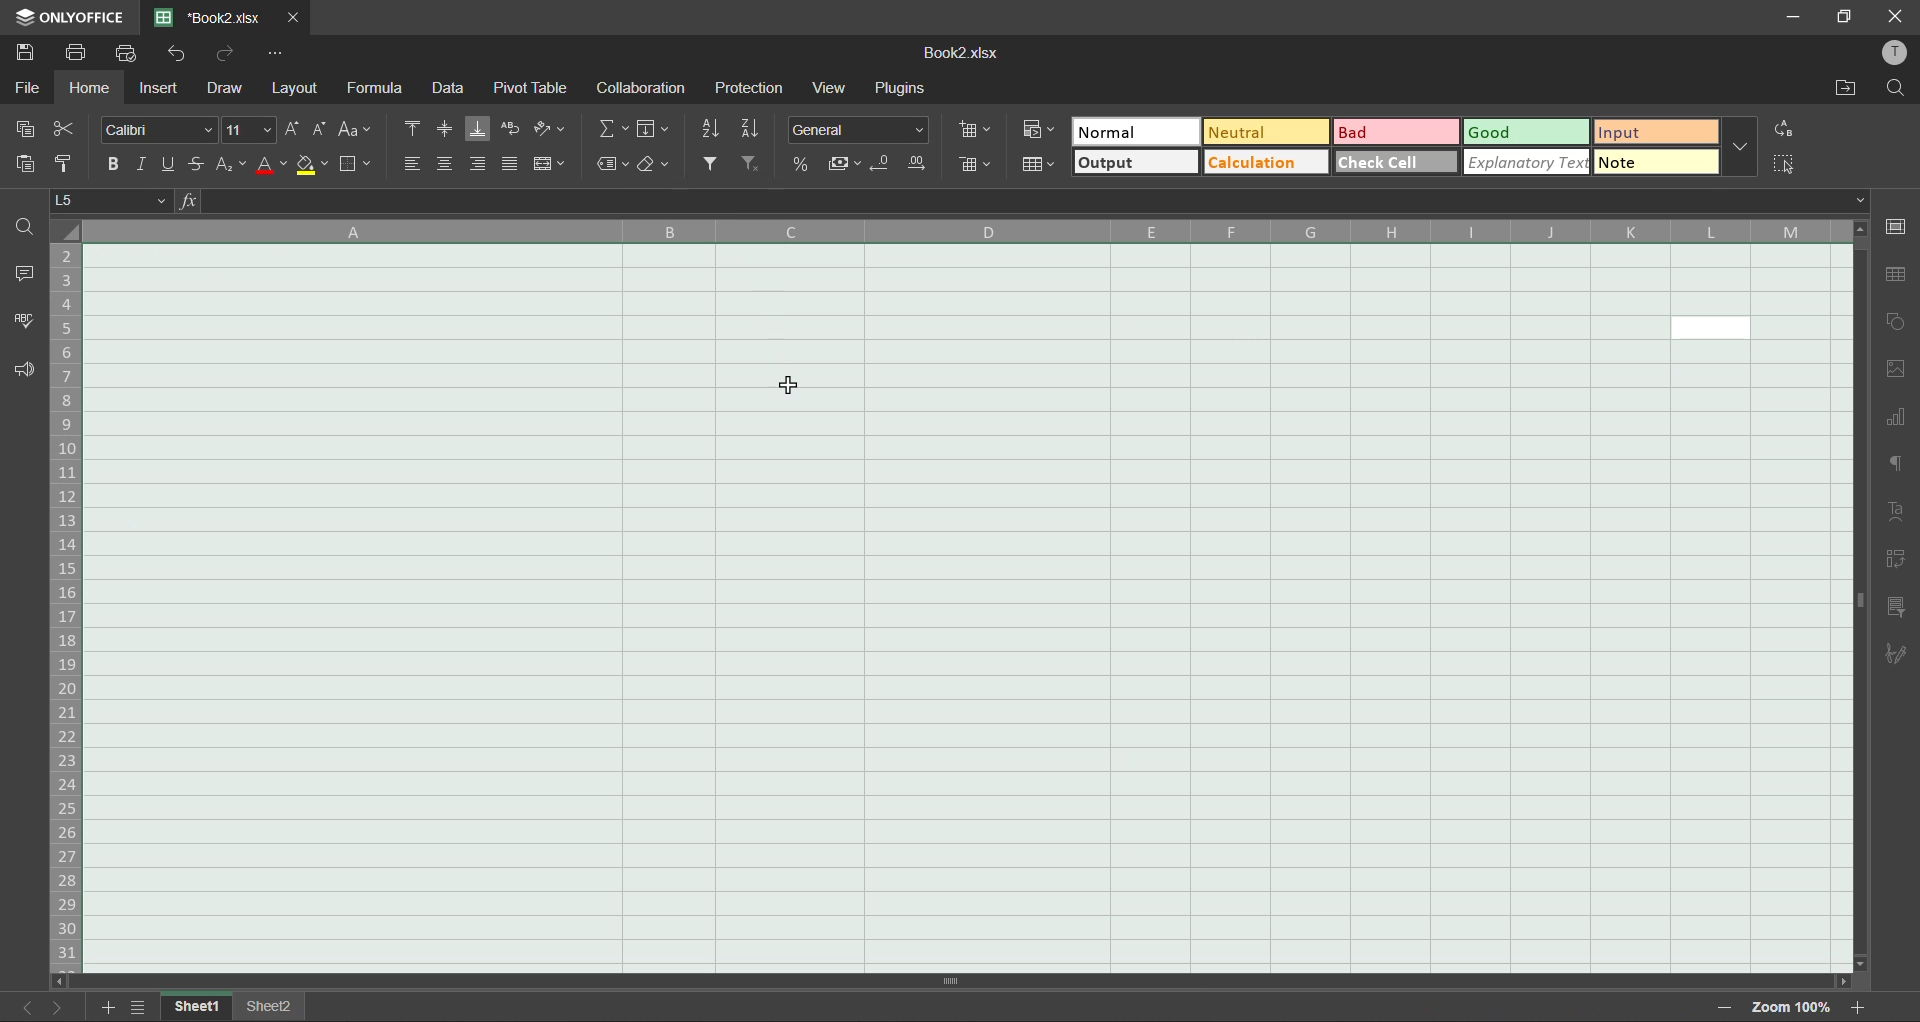 The height and width of the screenshot is (1022, 1920). Describe the element at coordinates (481, 164) in the screenshot. I see `align right` at that location.